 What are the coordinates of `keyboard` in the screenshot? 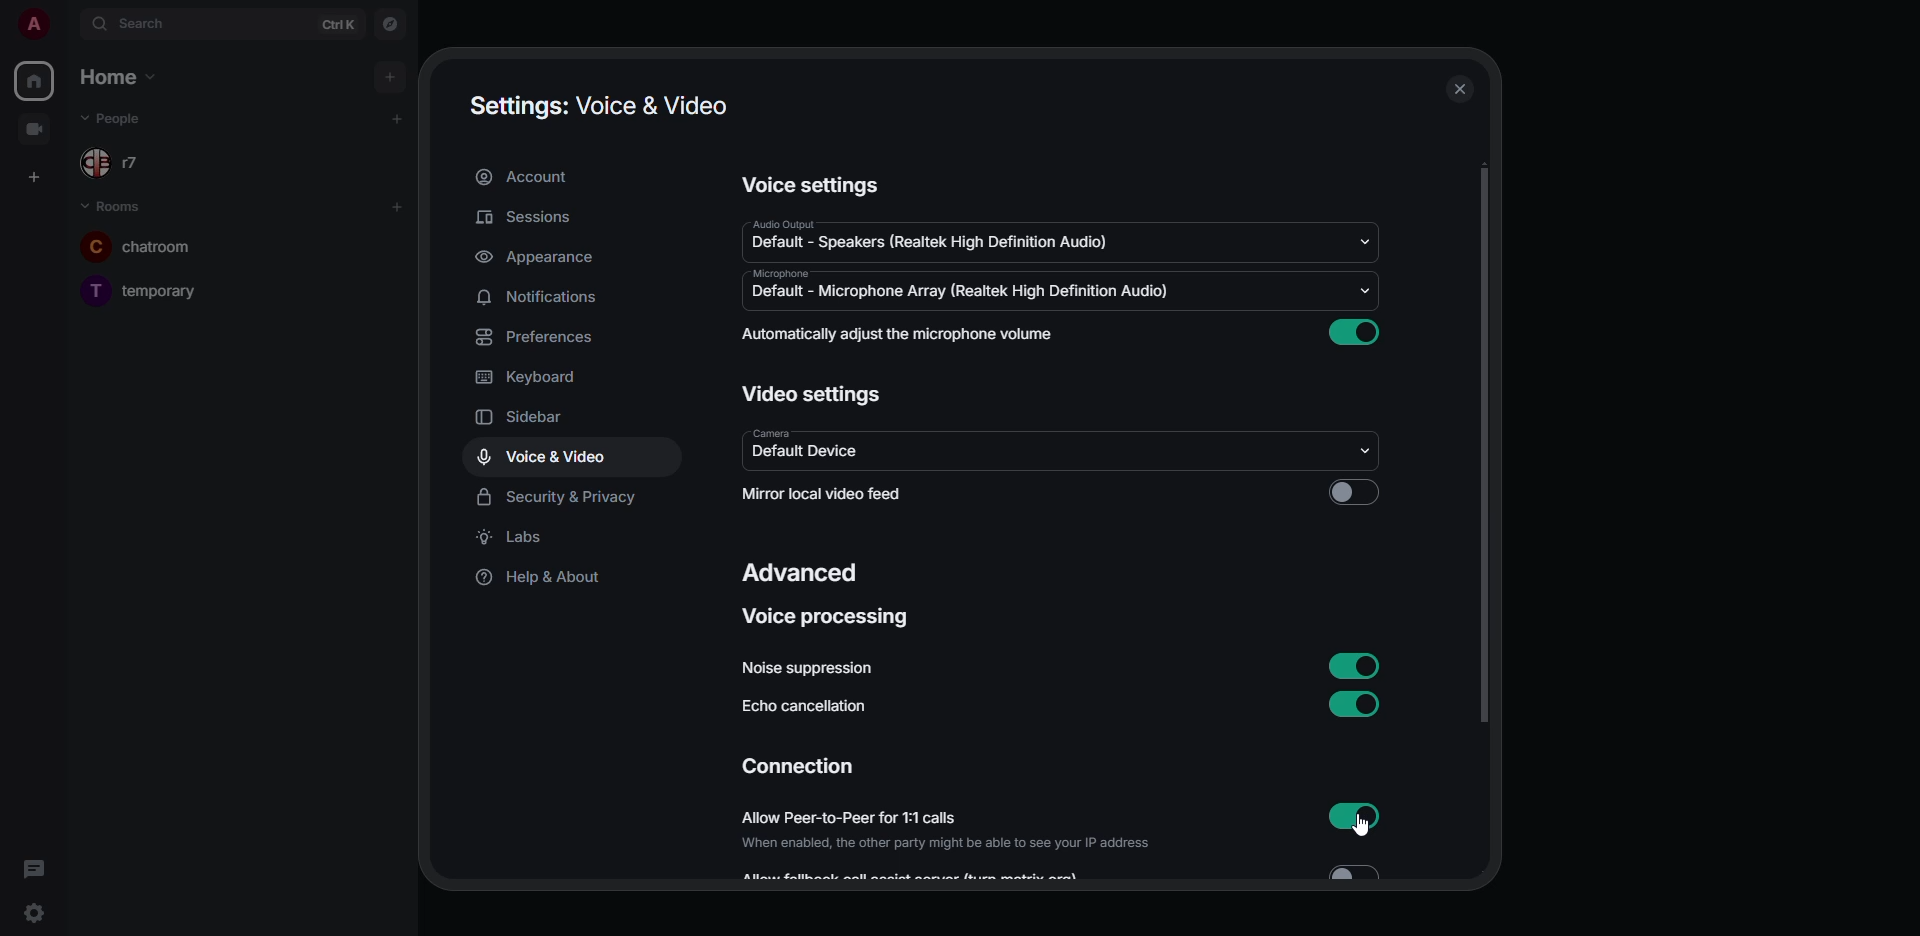 It's located at (531, 376).